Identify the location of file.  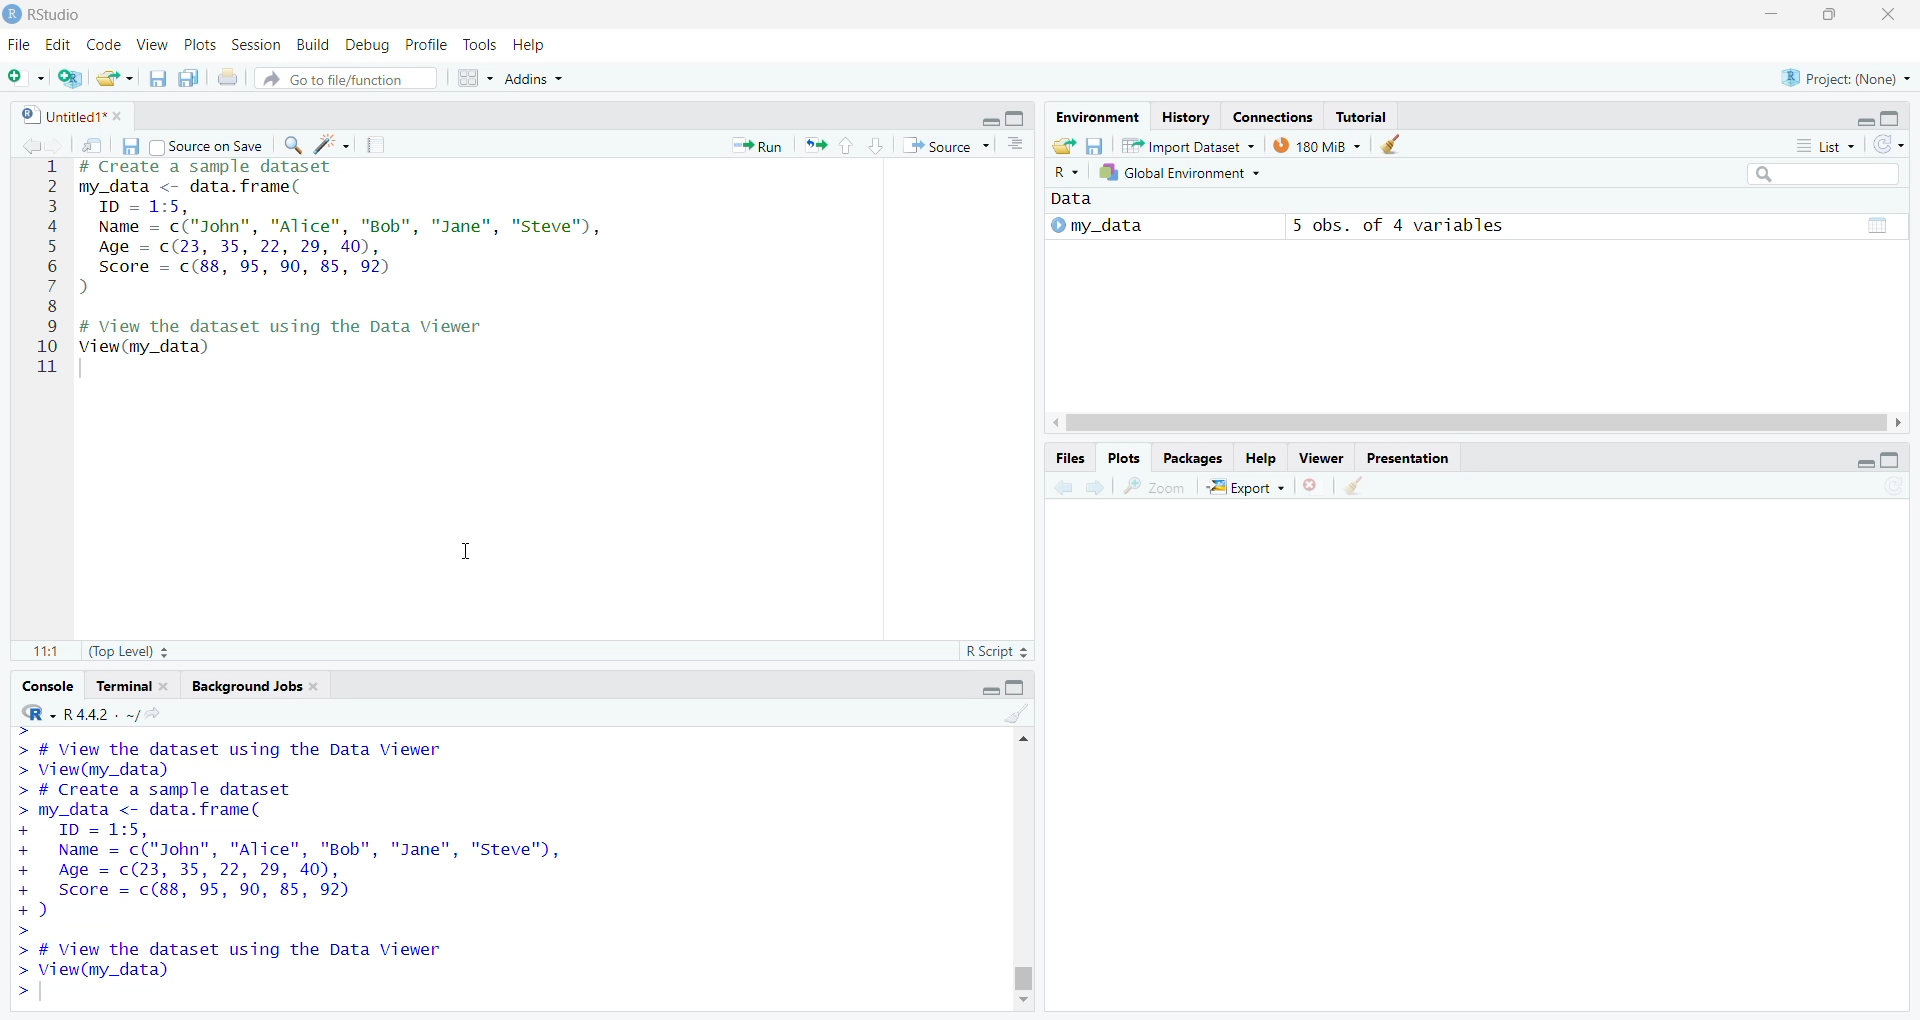
(19, 47).